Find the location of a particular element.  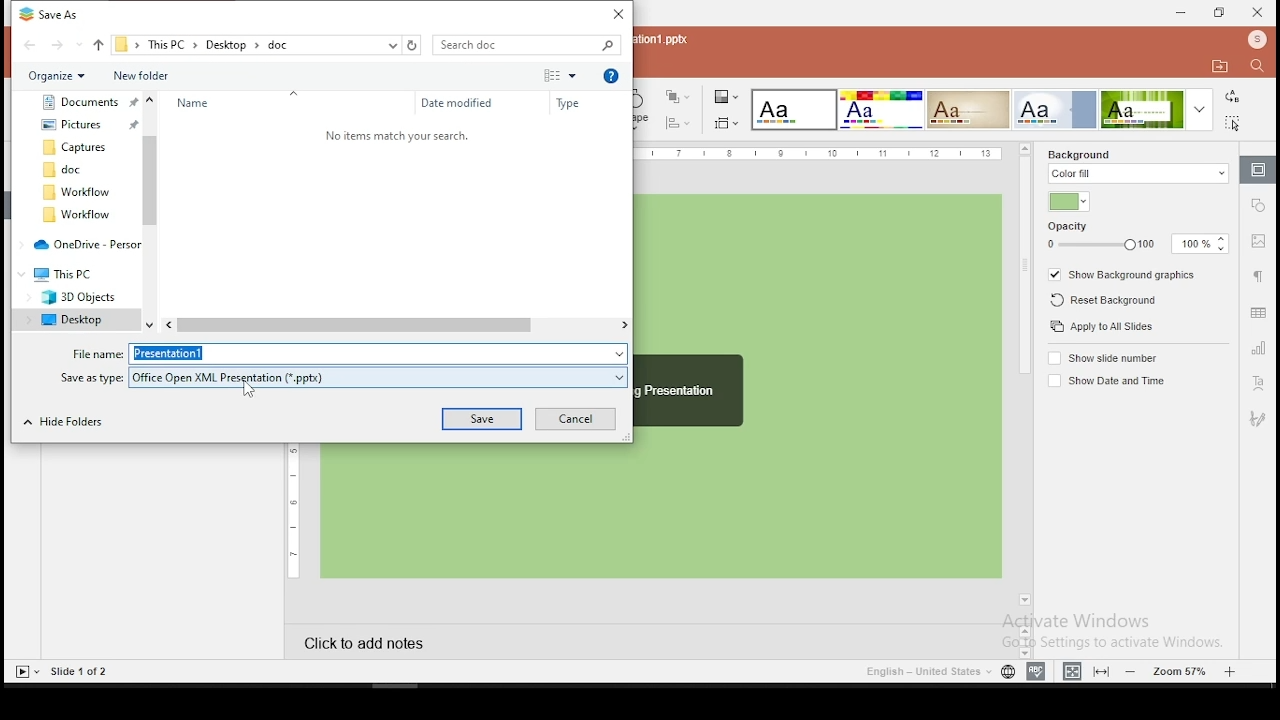

Organize is located at coordinates (58, 75).